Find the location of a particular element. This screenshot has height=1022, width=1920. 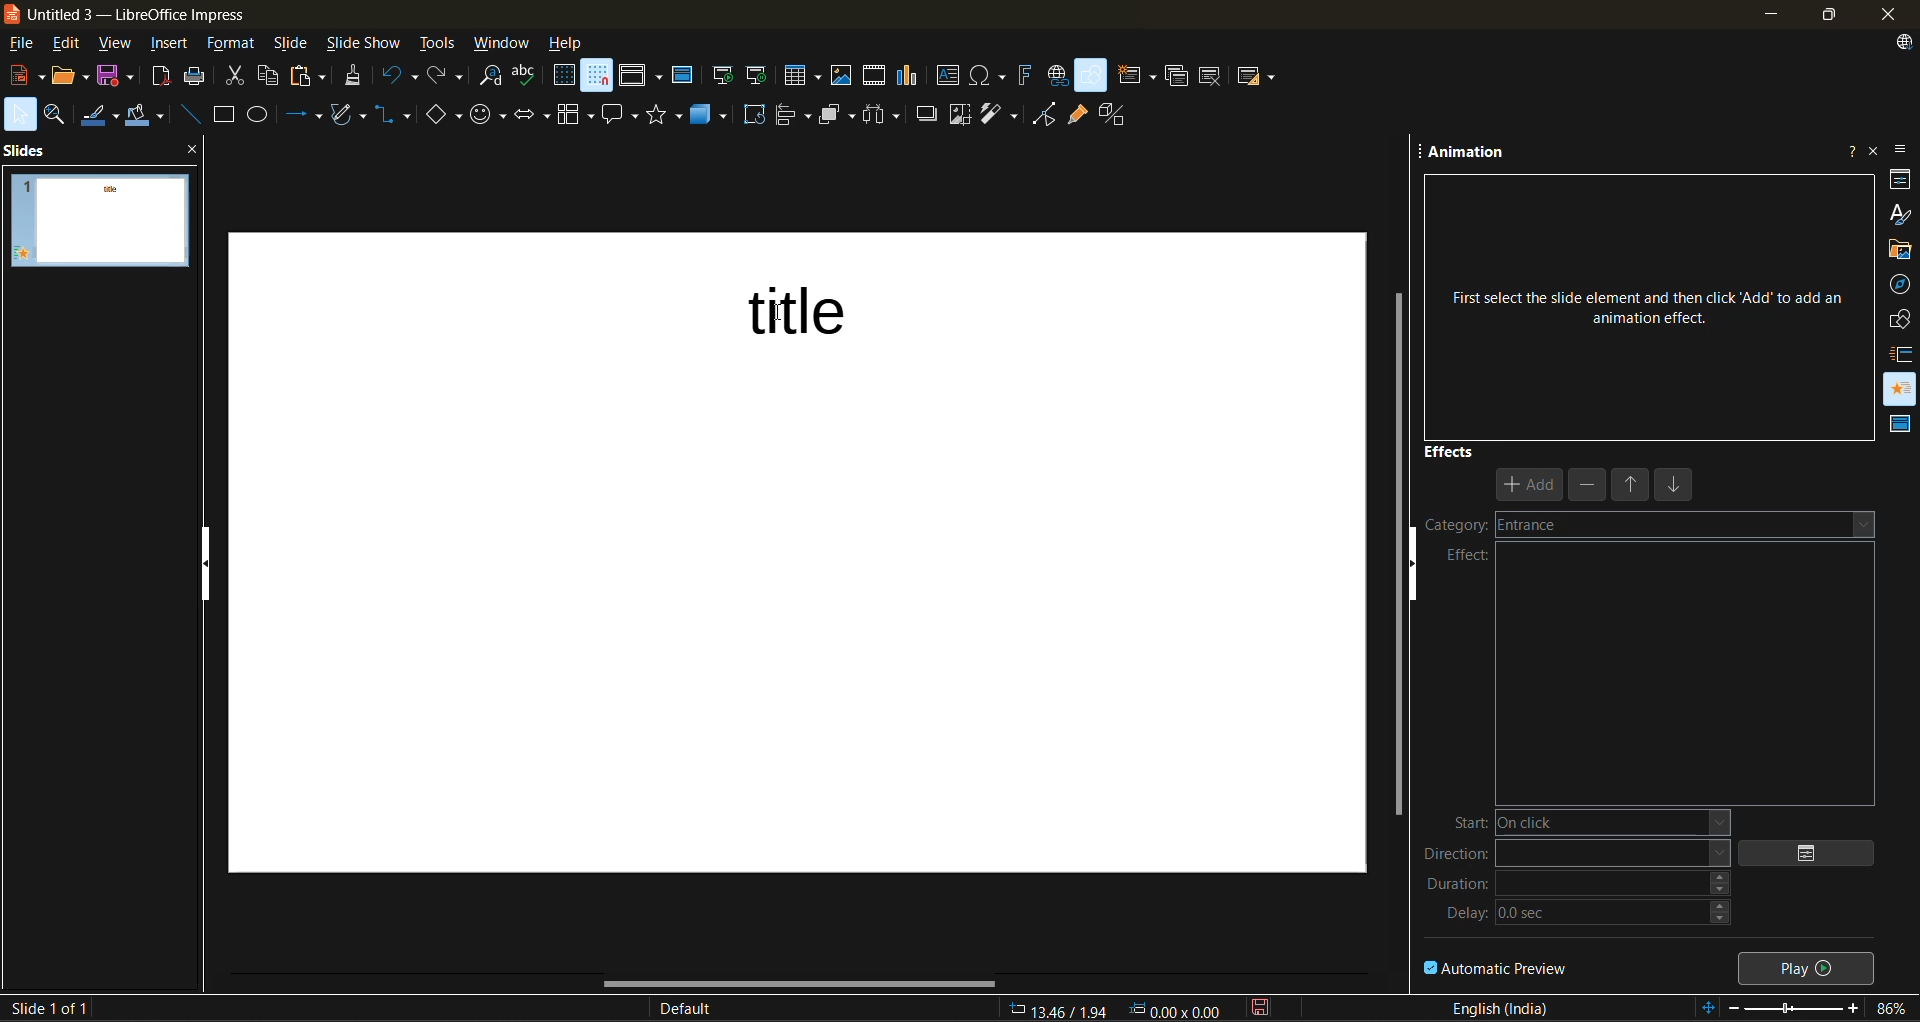

ellipse is located at coordinates (262, 117).